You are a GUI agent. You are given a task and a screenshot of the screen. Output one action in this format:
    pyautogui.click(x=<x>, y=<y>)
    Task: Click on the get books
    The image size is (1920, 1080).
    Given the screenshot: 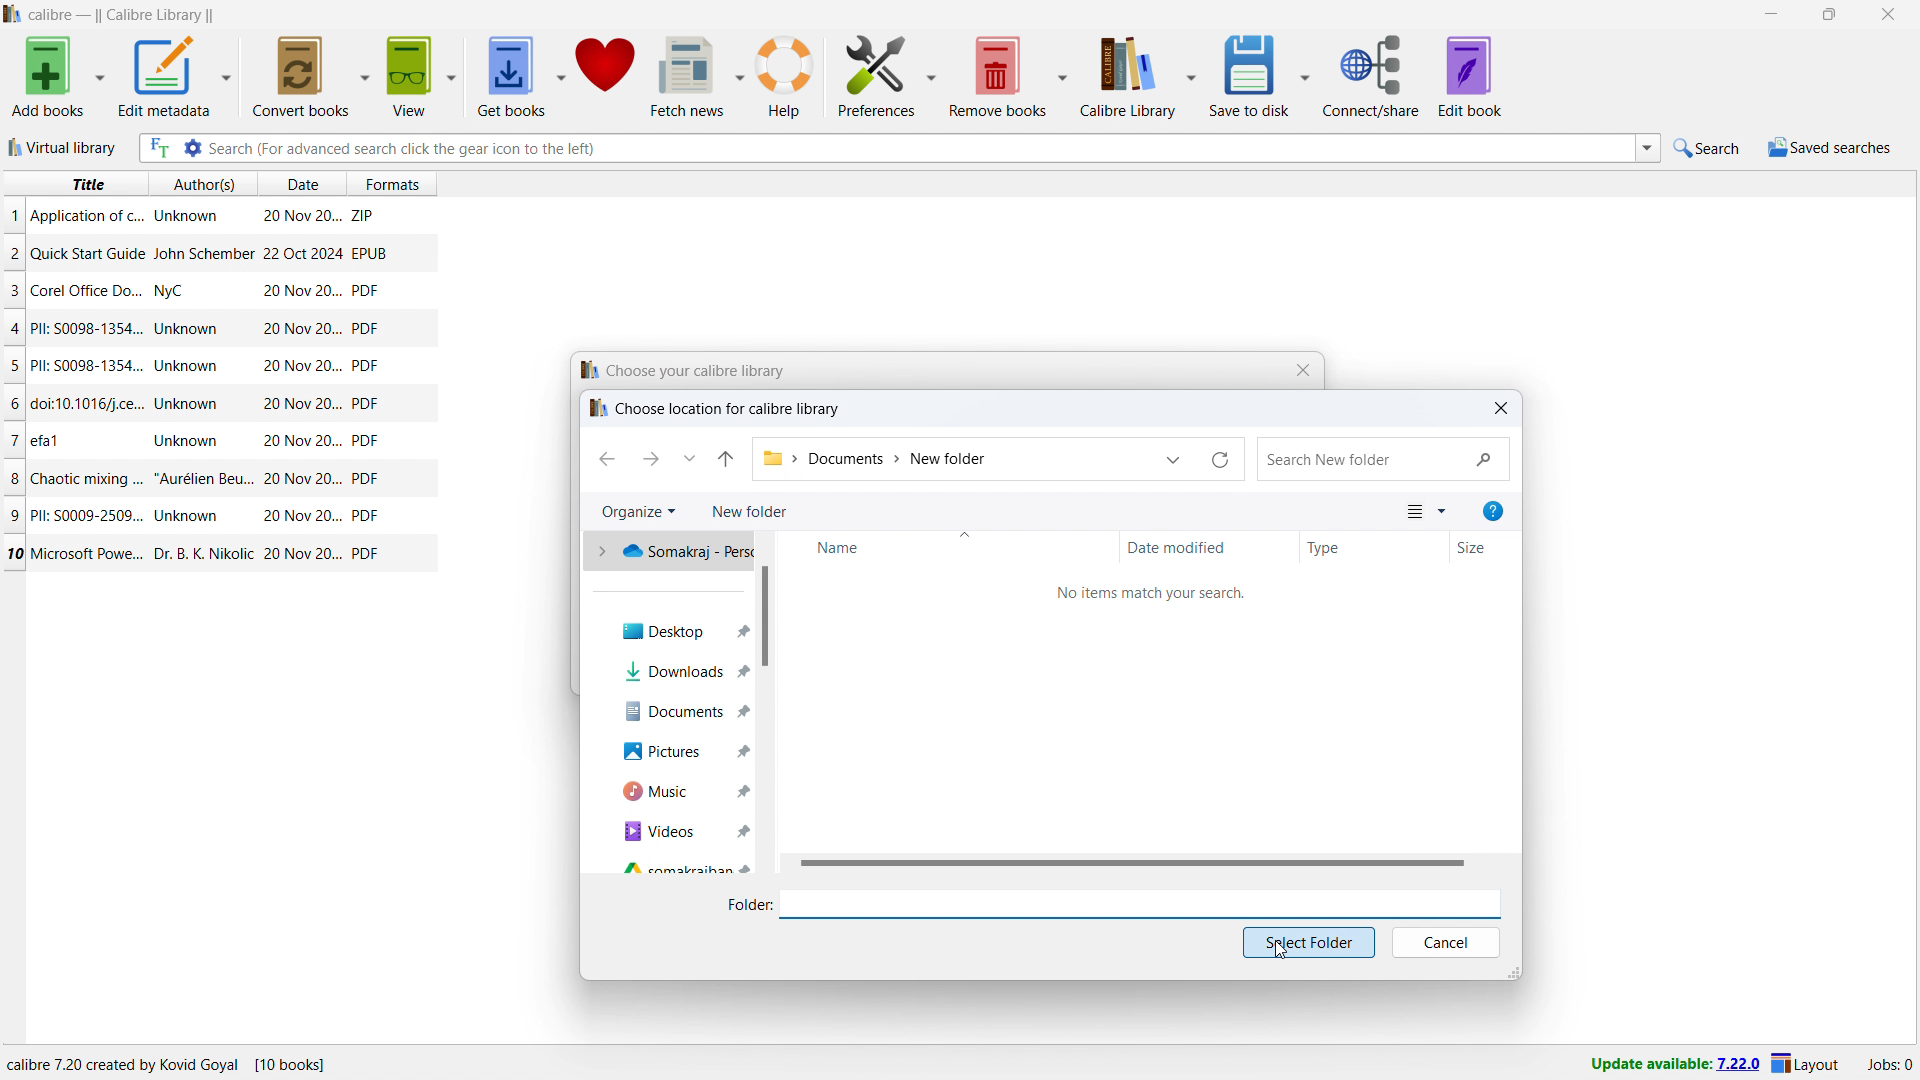 What is the action you would take?
    pyautogui.click(x=510, y=77)
    